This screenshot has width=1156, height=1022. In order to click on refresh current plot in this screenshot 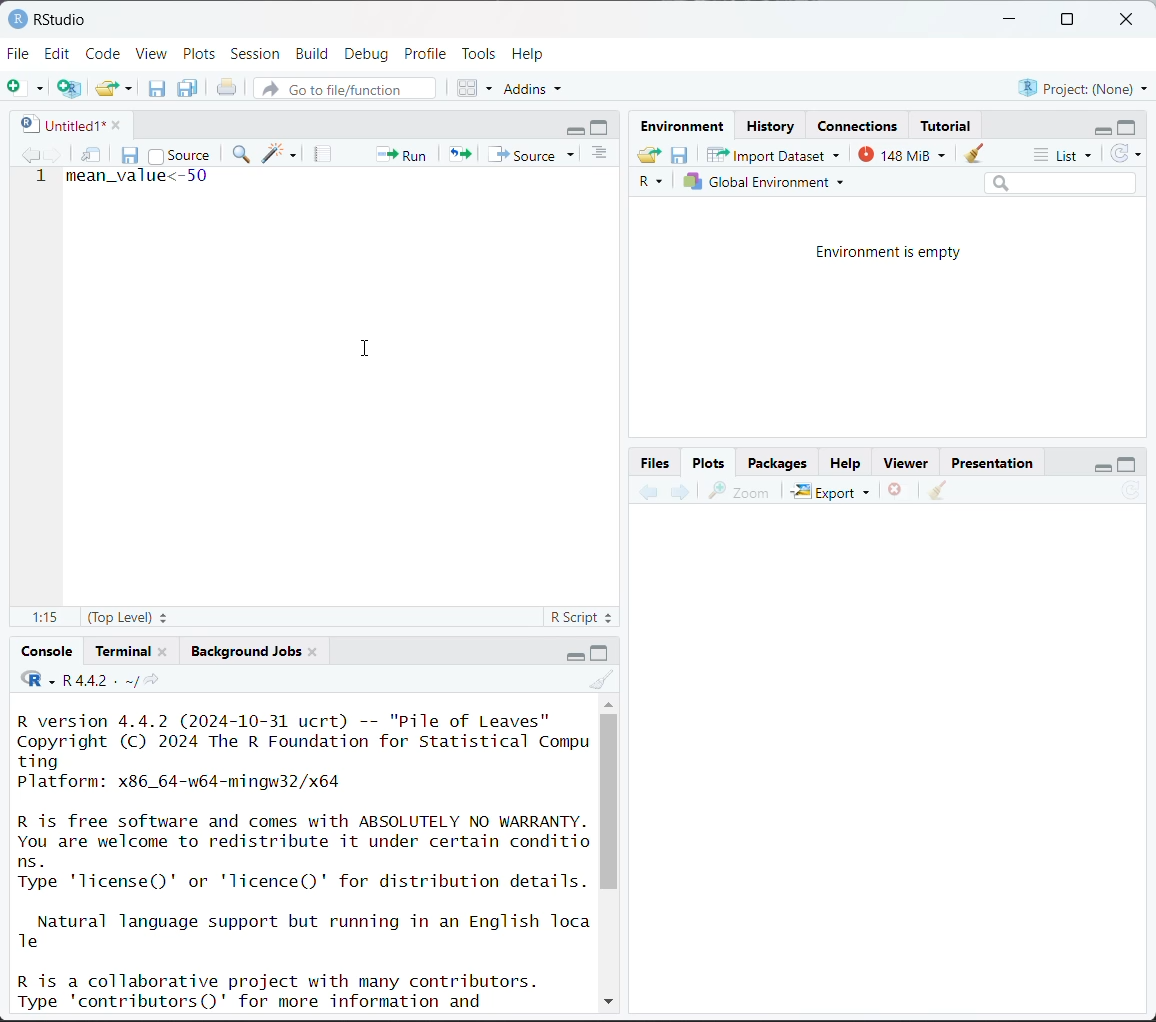, I will do `click(1131, 493)`.